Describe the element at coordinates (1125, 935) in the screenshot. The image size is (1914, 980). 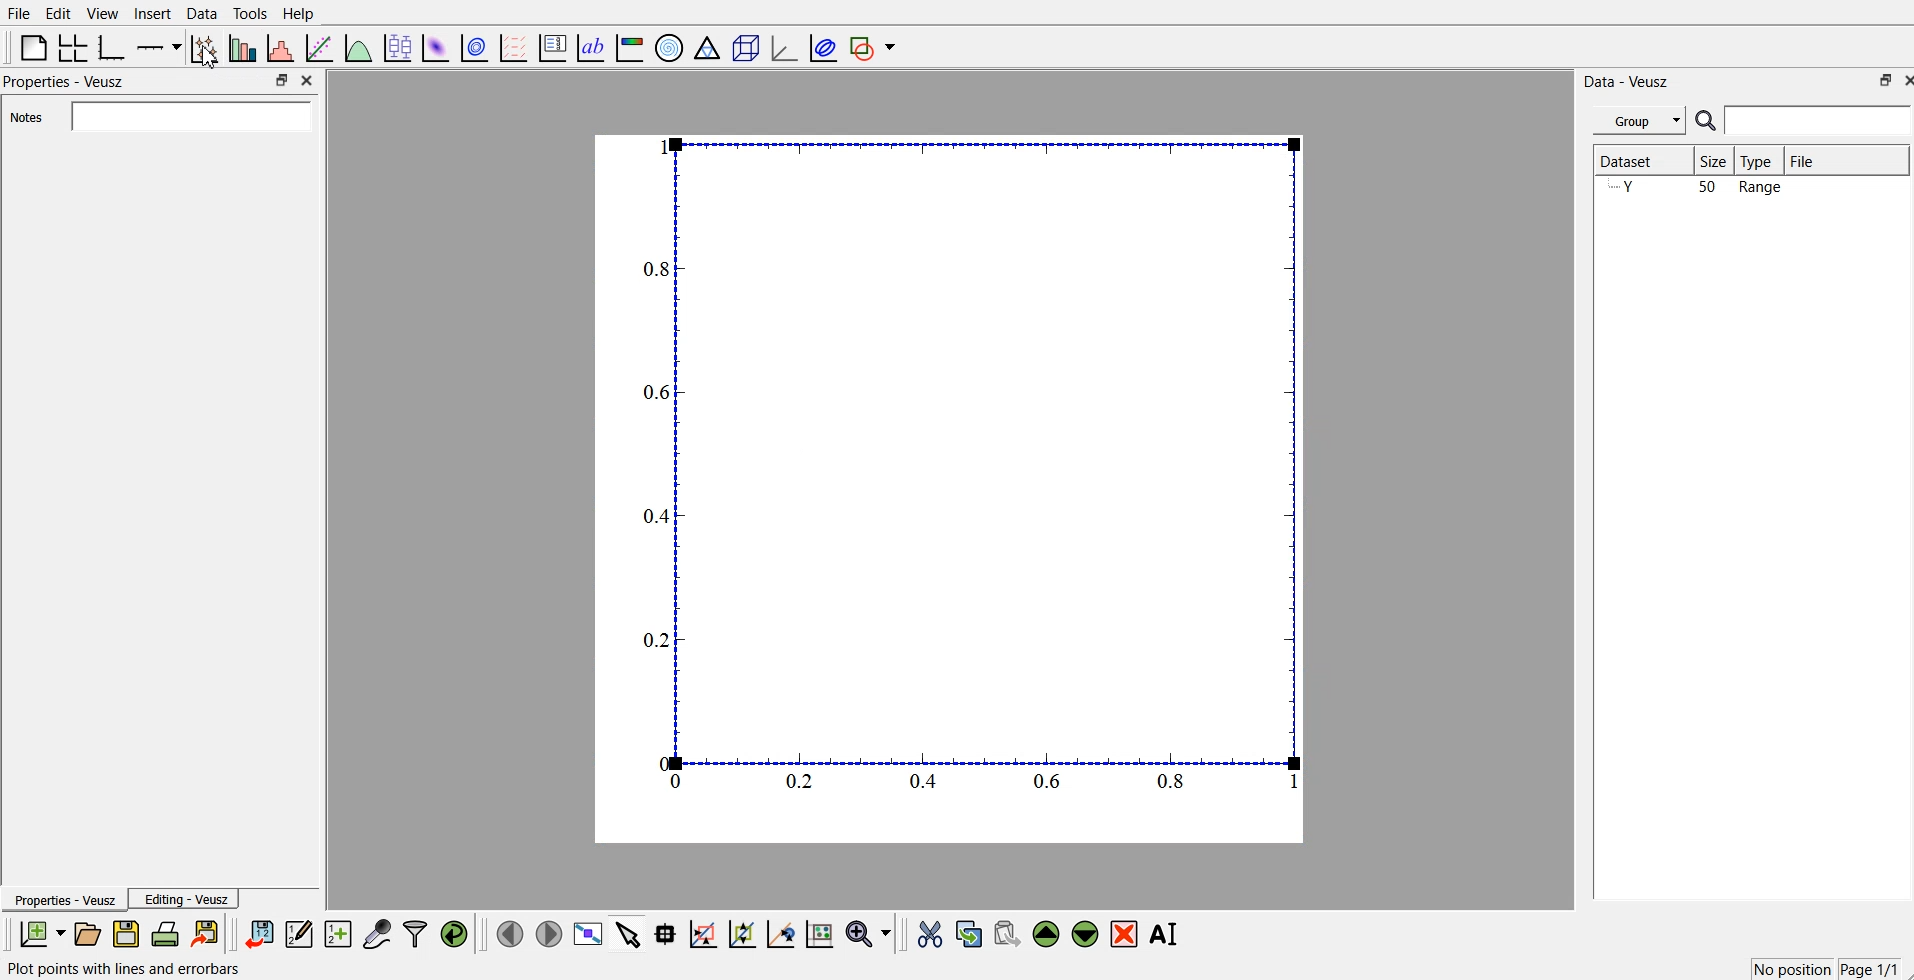
I see `remove the selected widgets` at that location.